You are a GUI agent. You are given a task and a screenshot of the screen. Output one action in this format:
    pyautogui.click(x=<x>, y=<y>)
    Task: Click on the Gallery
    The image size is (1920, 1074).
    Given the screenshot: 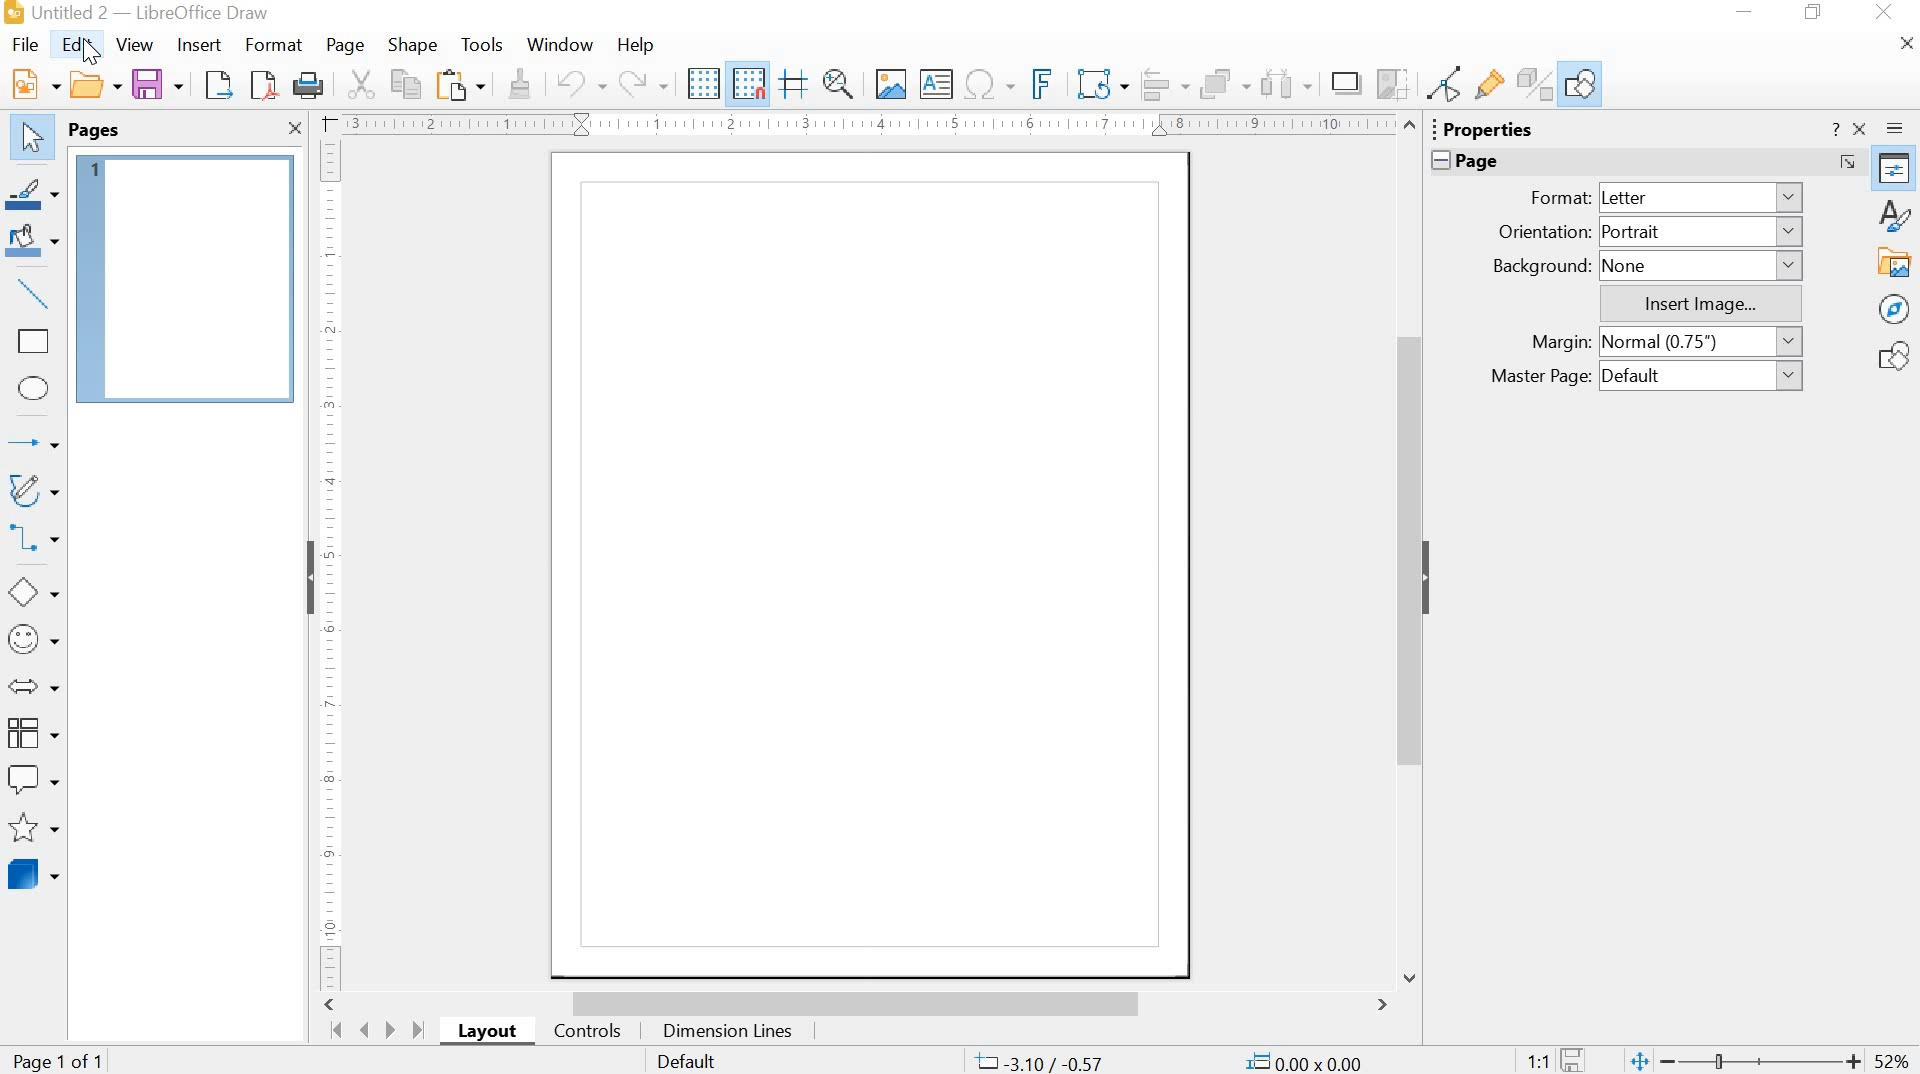 What is the action you would take?
    pyautogui.click(x=1896, y=262)
    